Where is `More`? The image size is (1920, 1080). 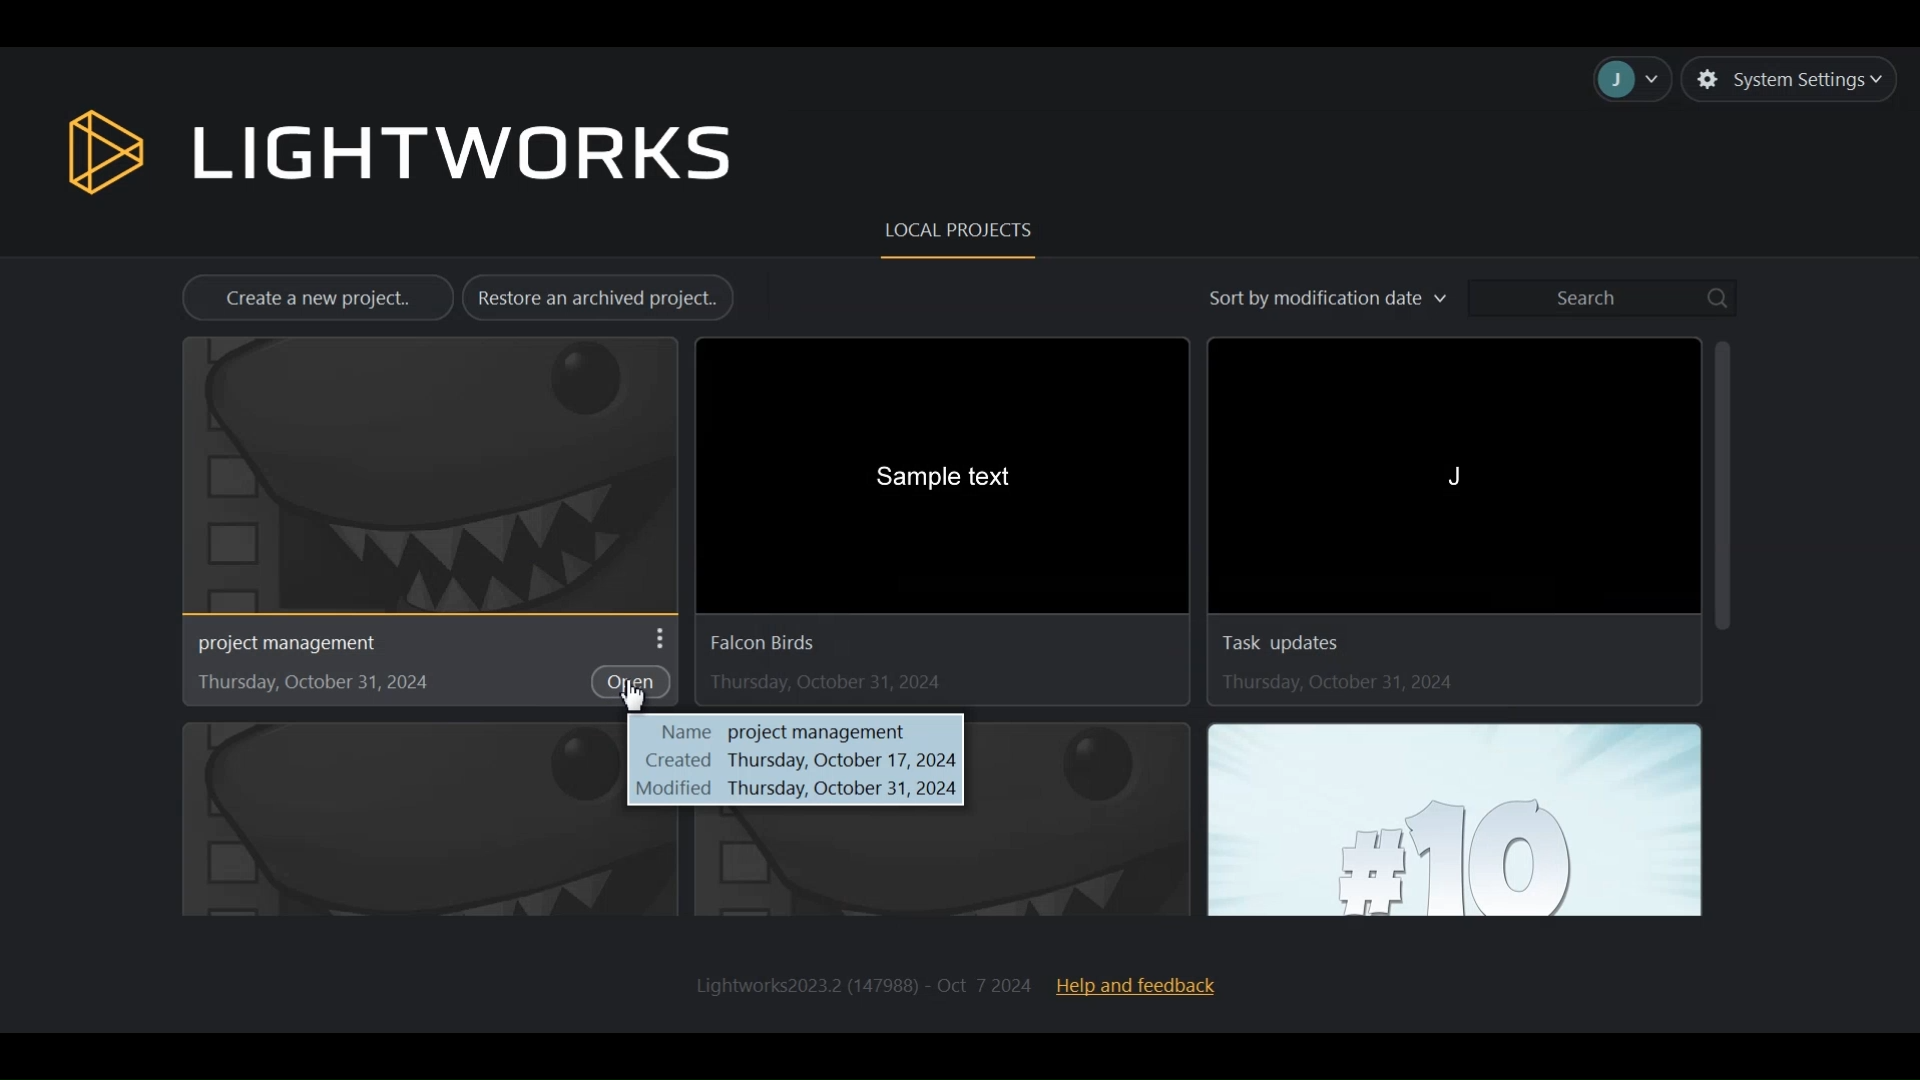 More is located at coordinates (655, 640).